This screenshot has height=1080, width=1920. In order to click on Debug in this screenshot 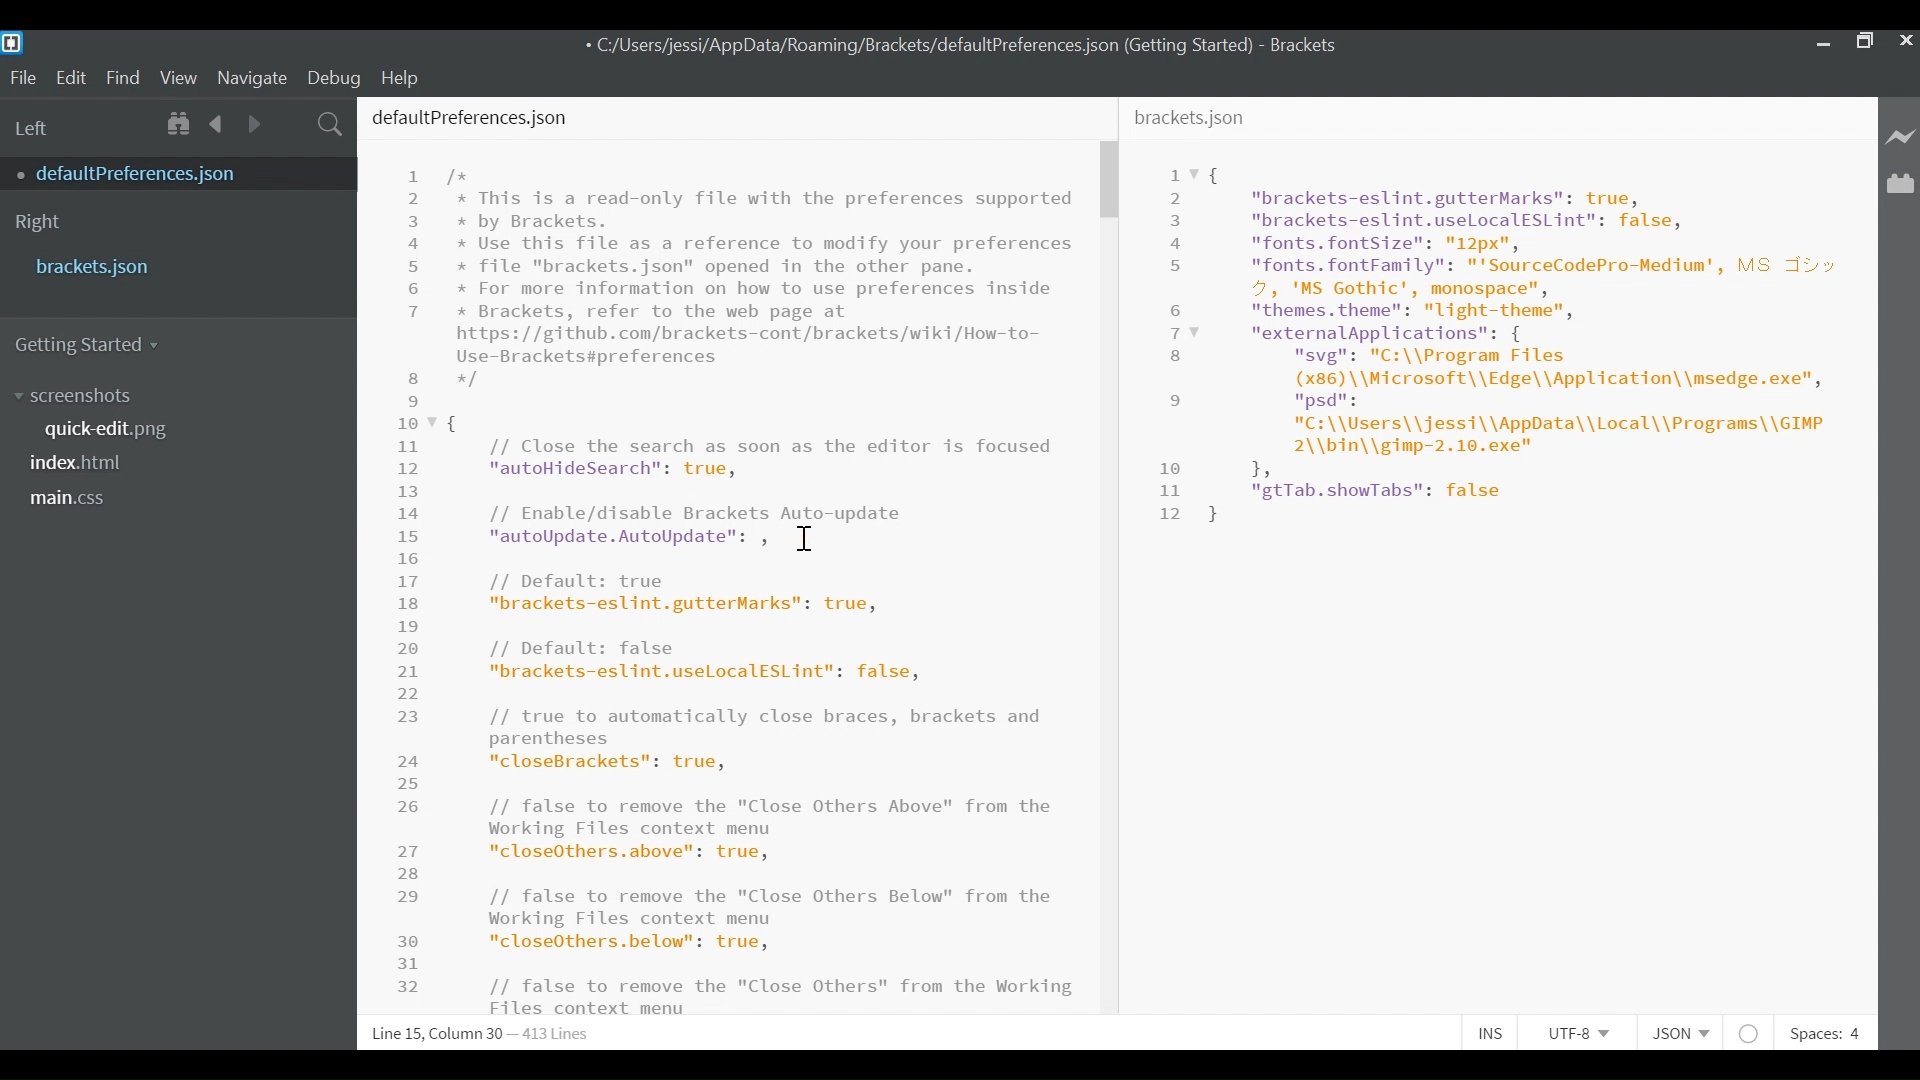, I will do `click(337, 77)`.